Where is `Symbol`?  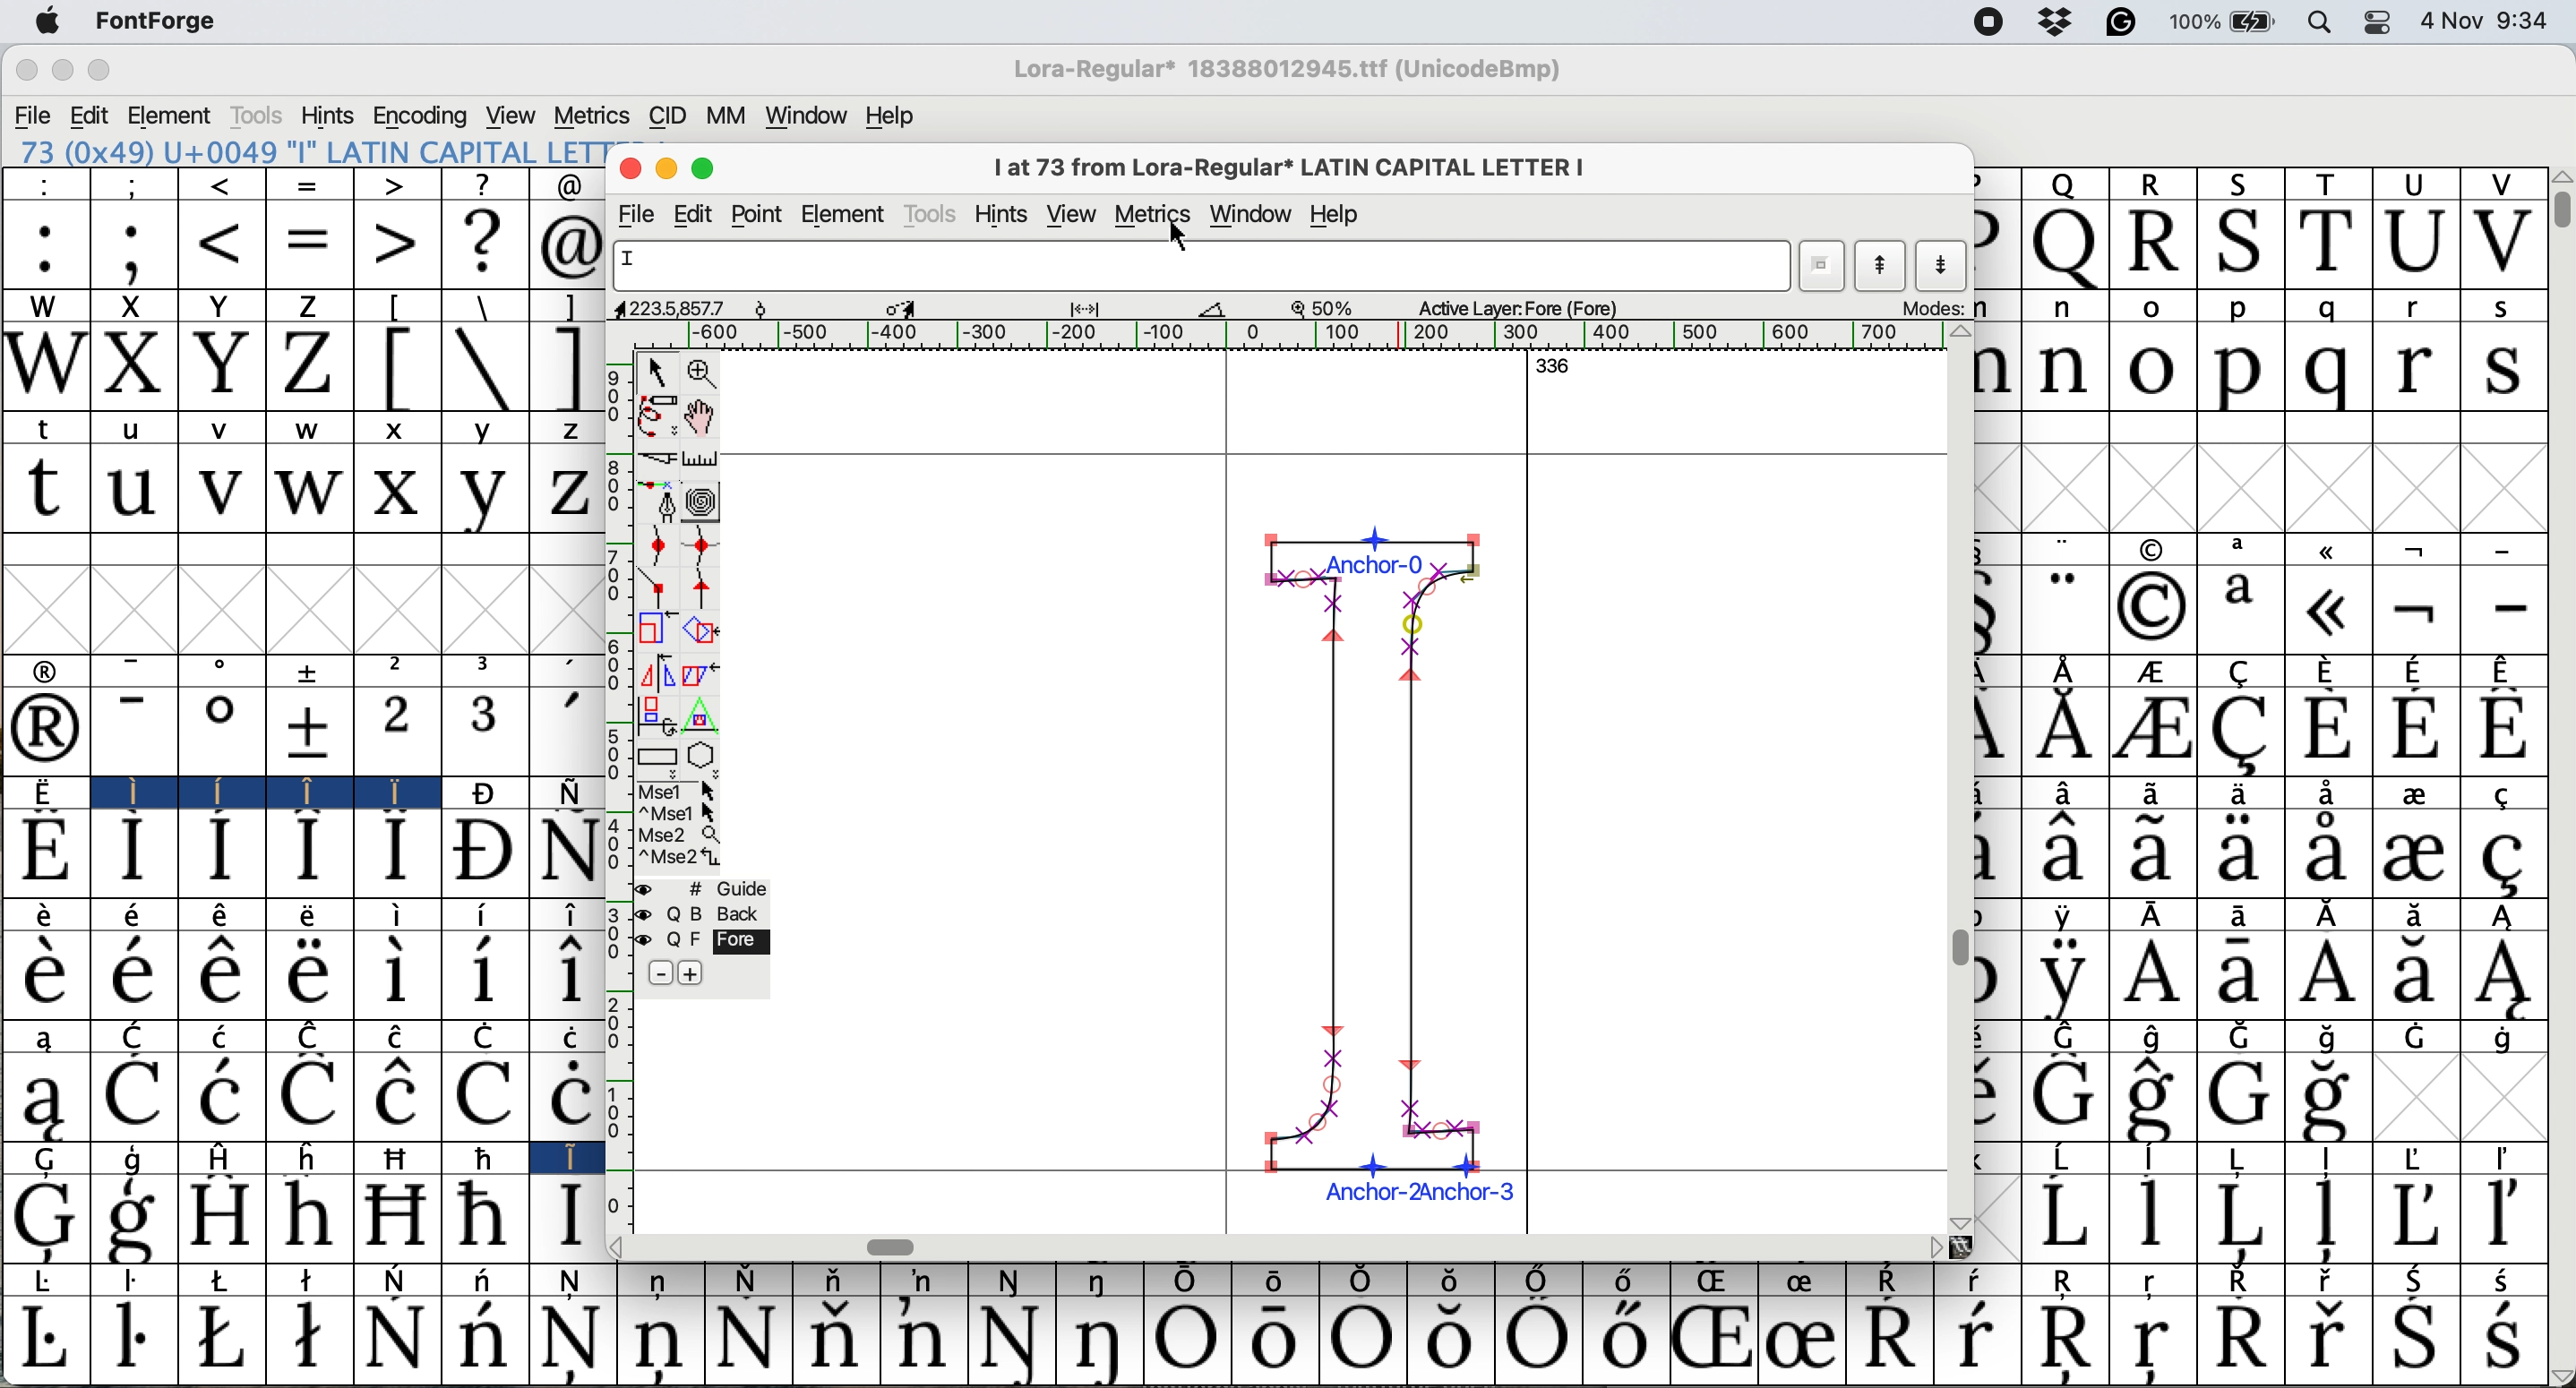 Symbol is located at coordinates (314, 1034).